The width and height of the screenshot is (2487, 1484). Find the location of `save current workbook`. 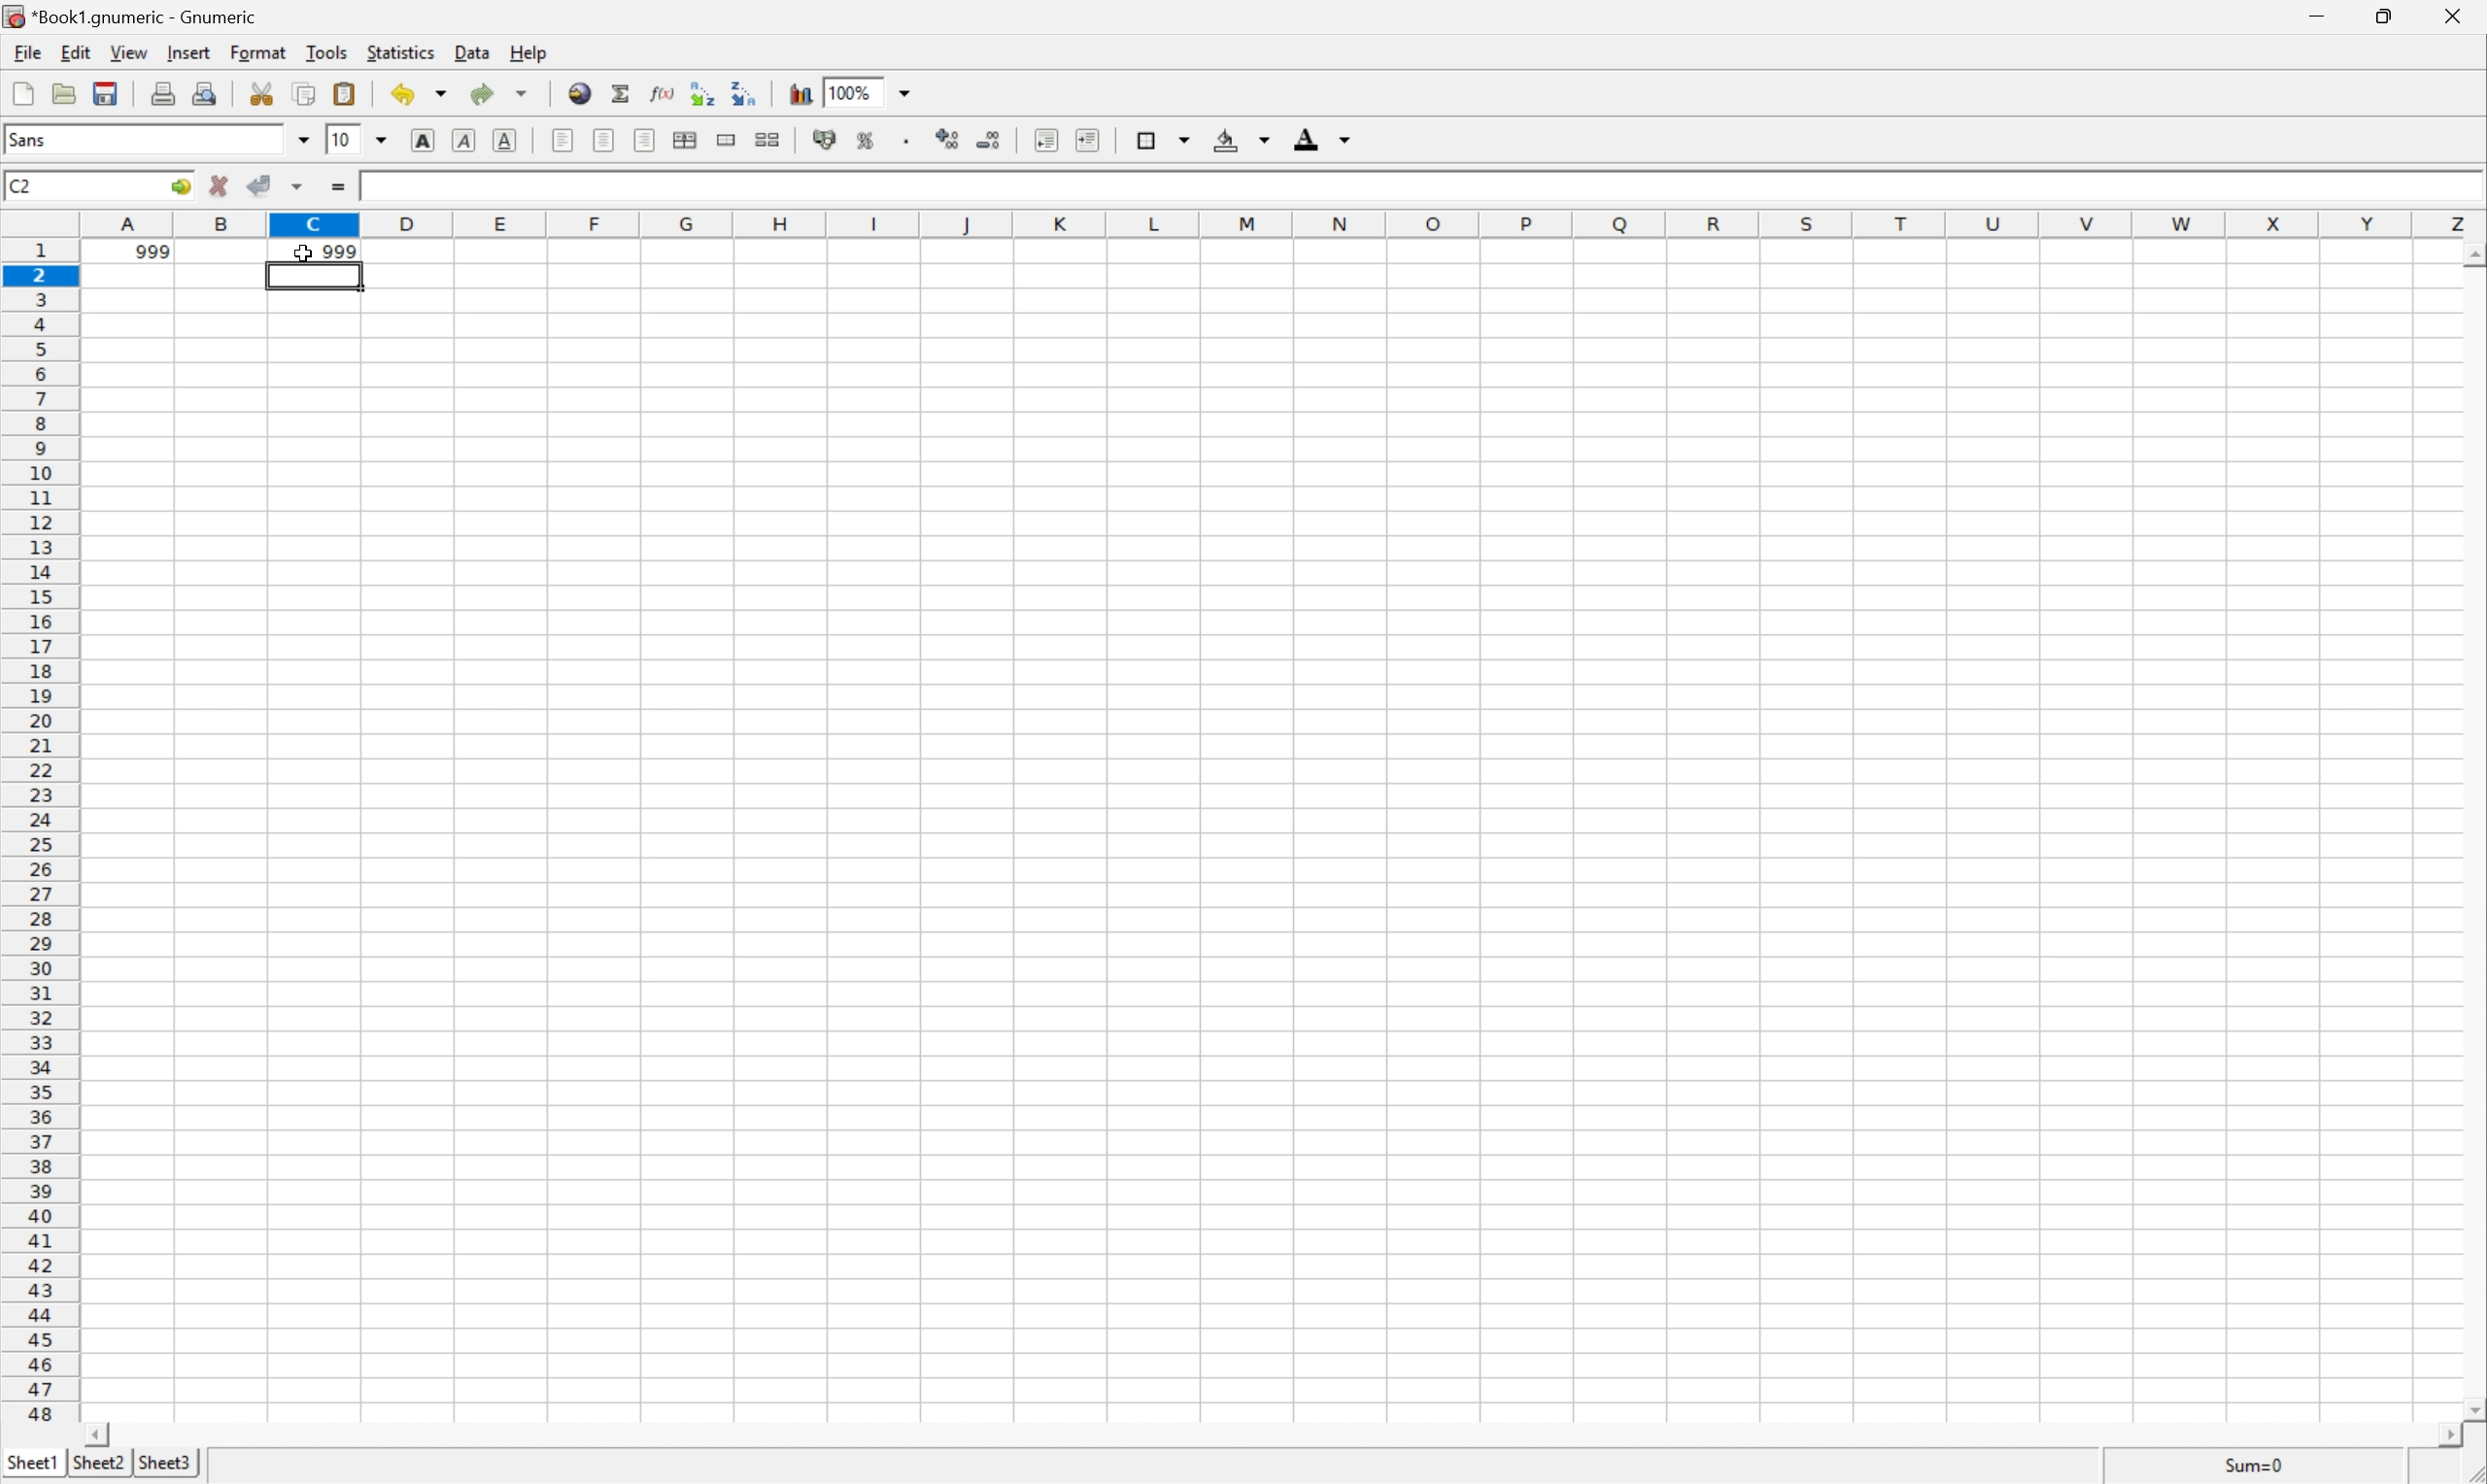

save current workbook is located at coordinates (106, 91).